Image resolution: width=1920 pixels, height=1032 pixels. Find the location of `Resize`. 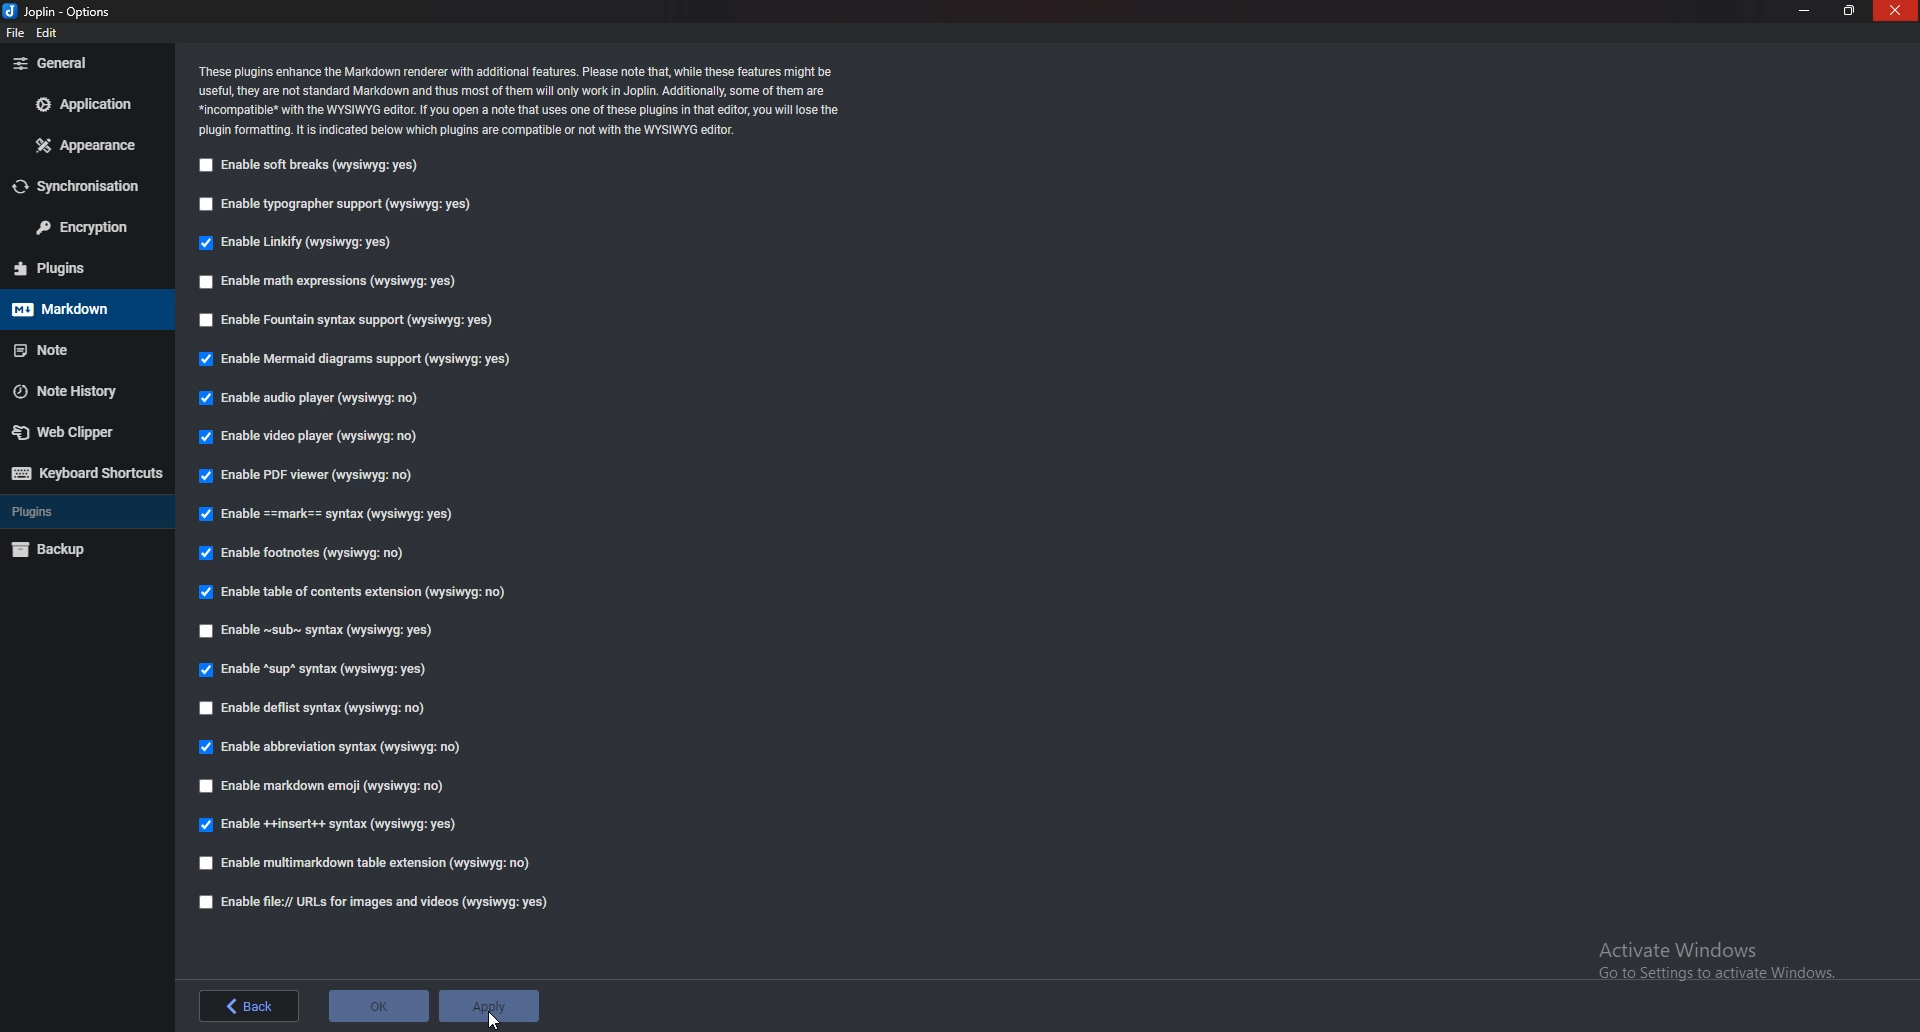

Resize is located at coordinates (1847, 10).